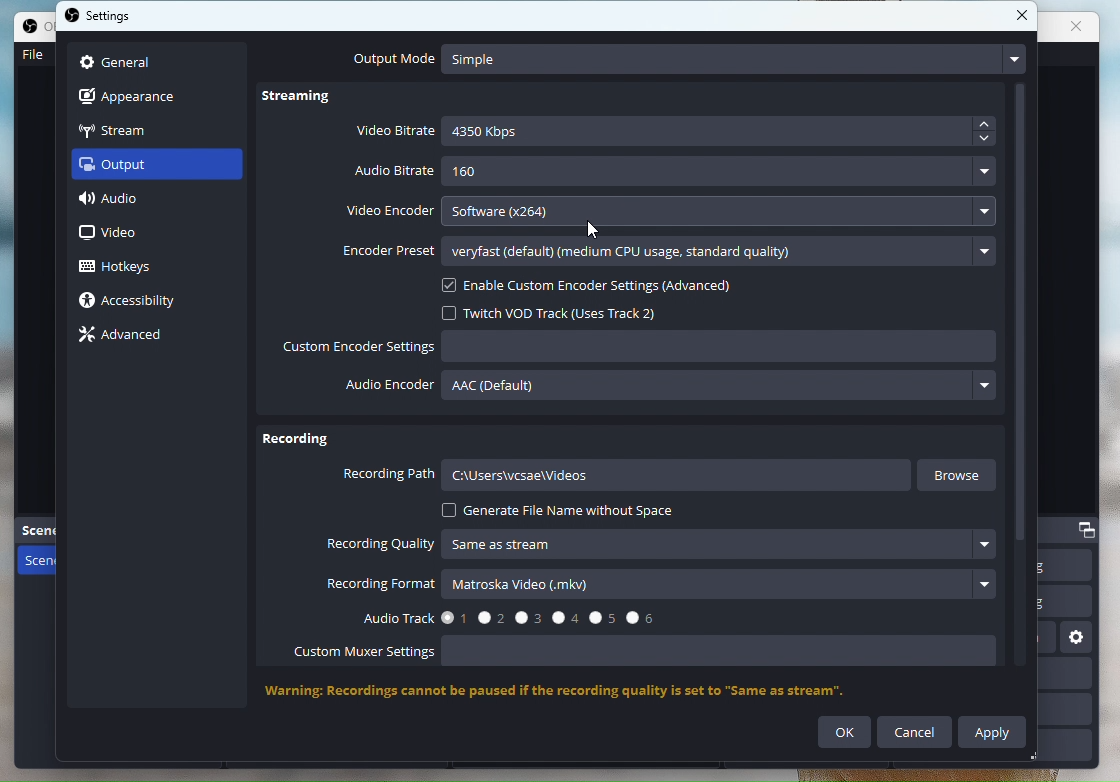 The width and height of the screenshot is (1120, 782). Describe the element at coordinates (677, 133) in the screenshot. I see `Video Bitrate` at that location.